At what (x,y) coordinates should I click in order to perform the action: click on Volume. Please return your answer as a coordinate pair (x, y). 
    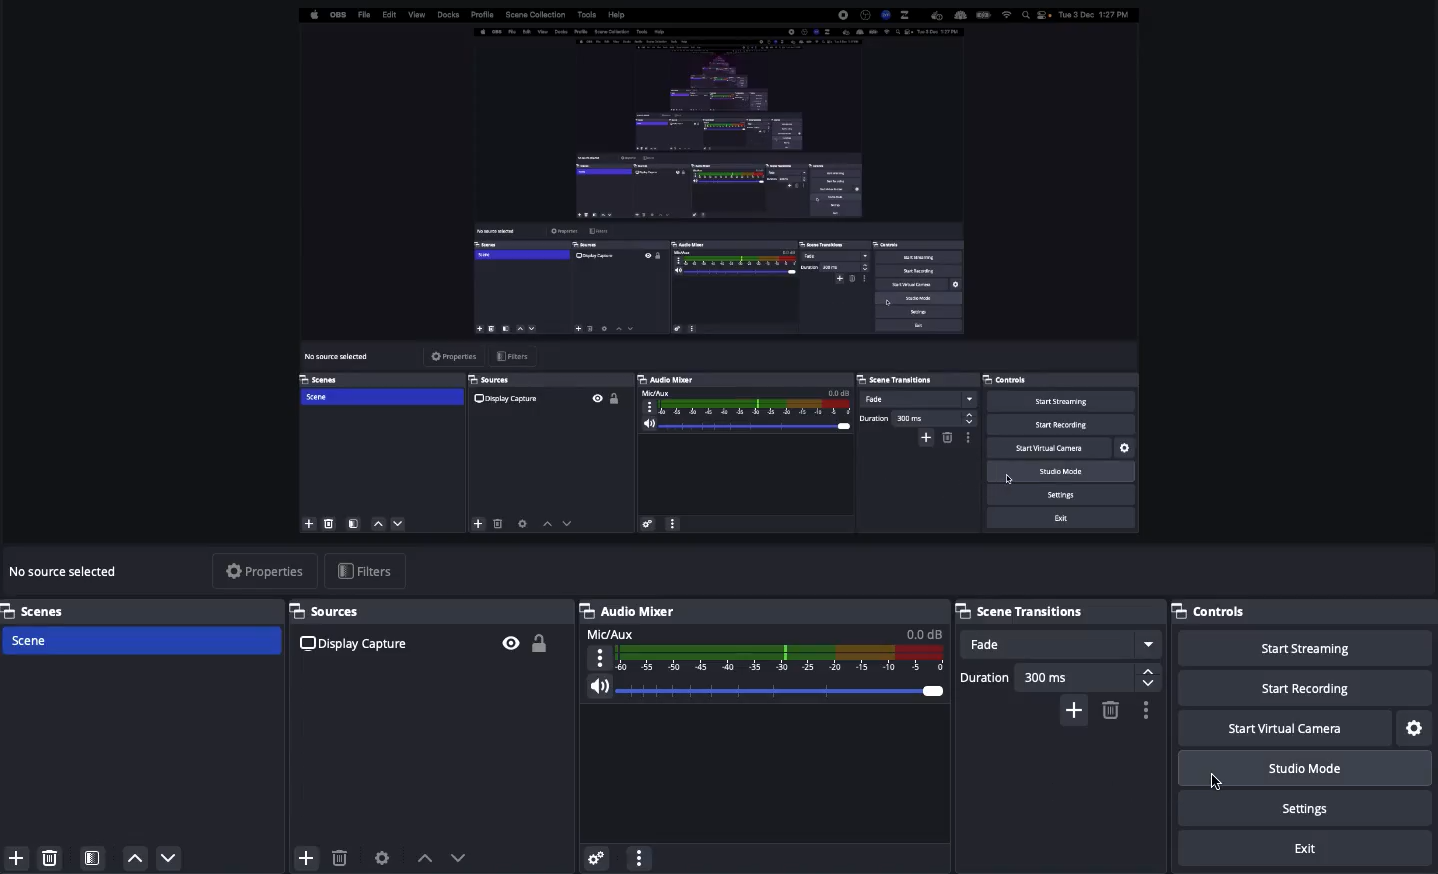
    Looking at the image, I should click on (762, 691).